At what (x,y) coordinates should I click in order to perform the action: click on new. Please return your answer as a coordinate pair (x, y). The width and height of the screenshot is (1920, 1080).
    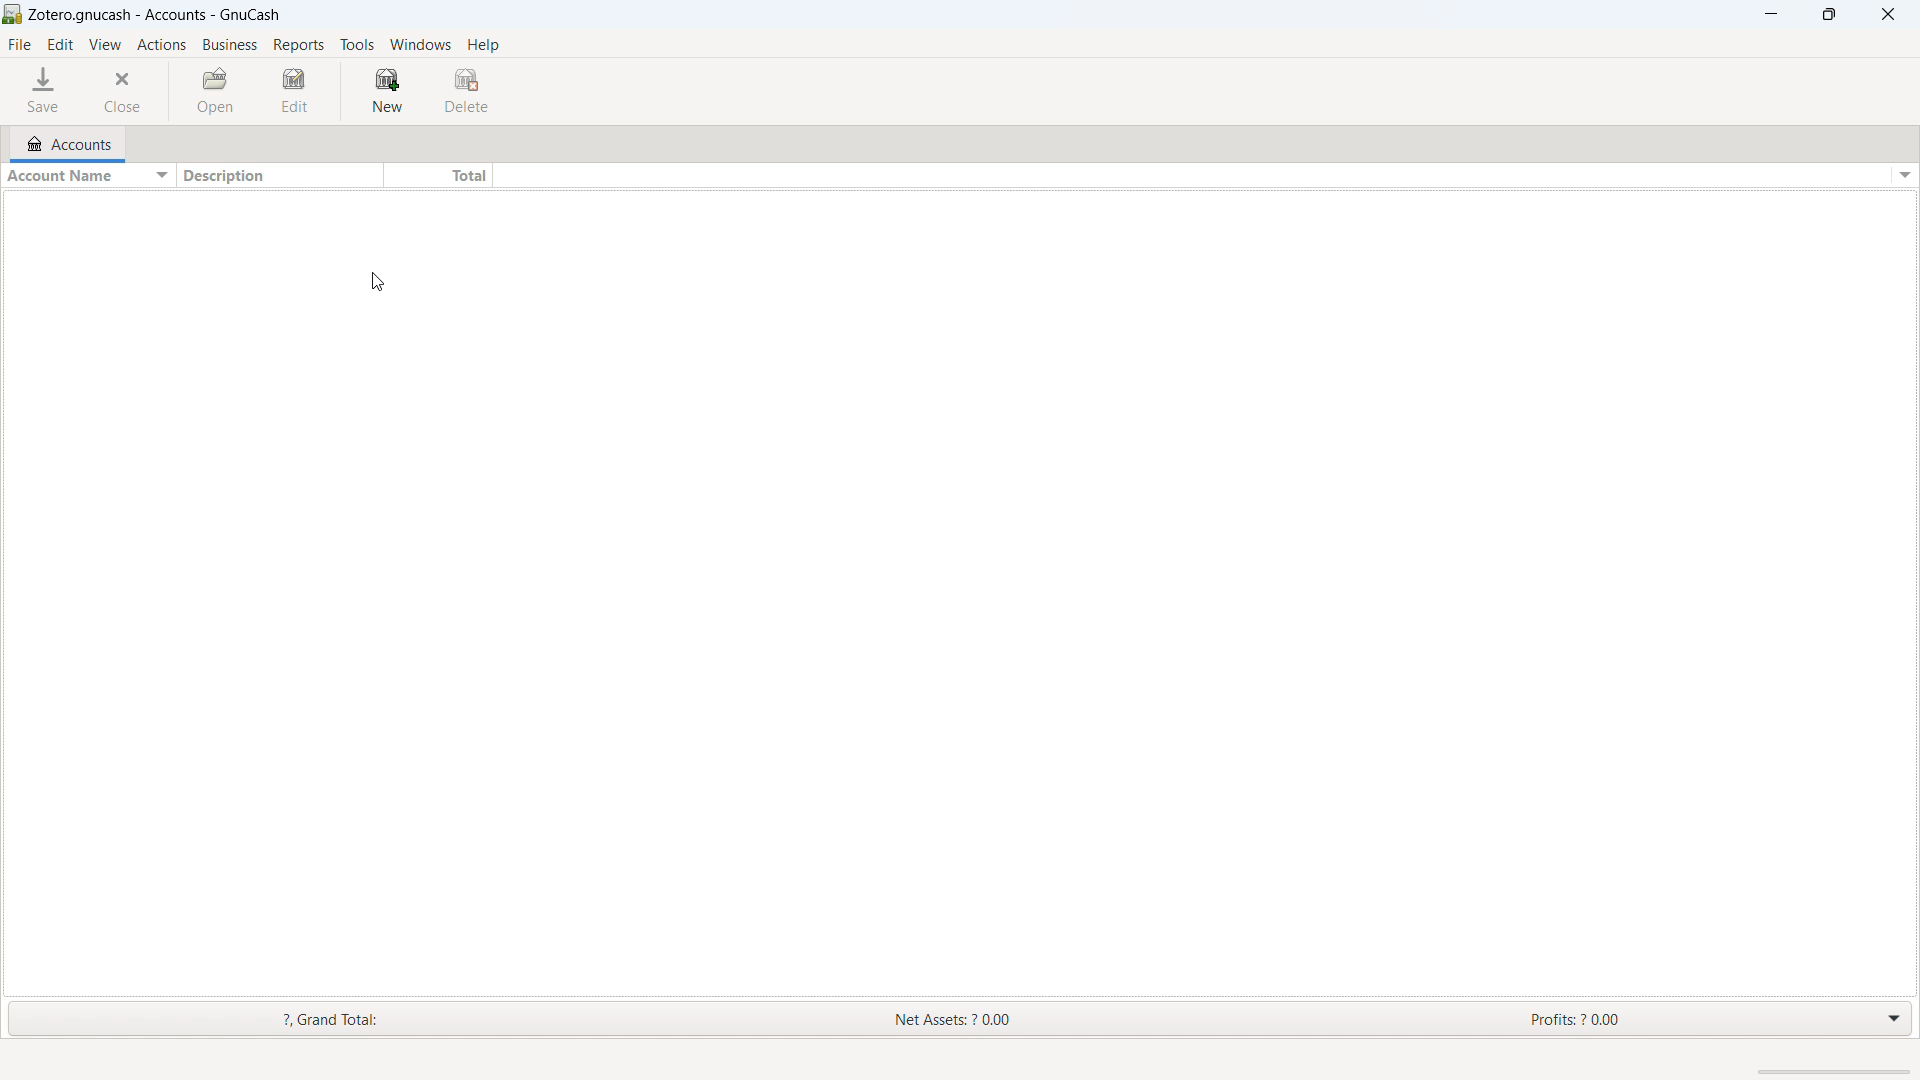
    Looking at the image, I should click on (385, 89).